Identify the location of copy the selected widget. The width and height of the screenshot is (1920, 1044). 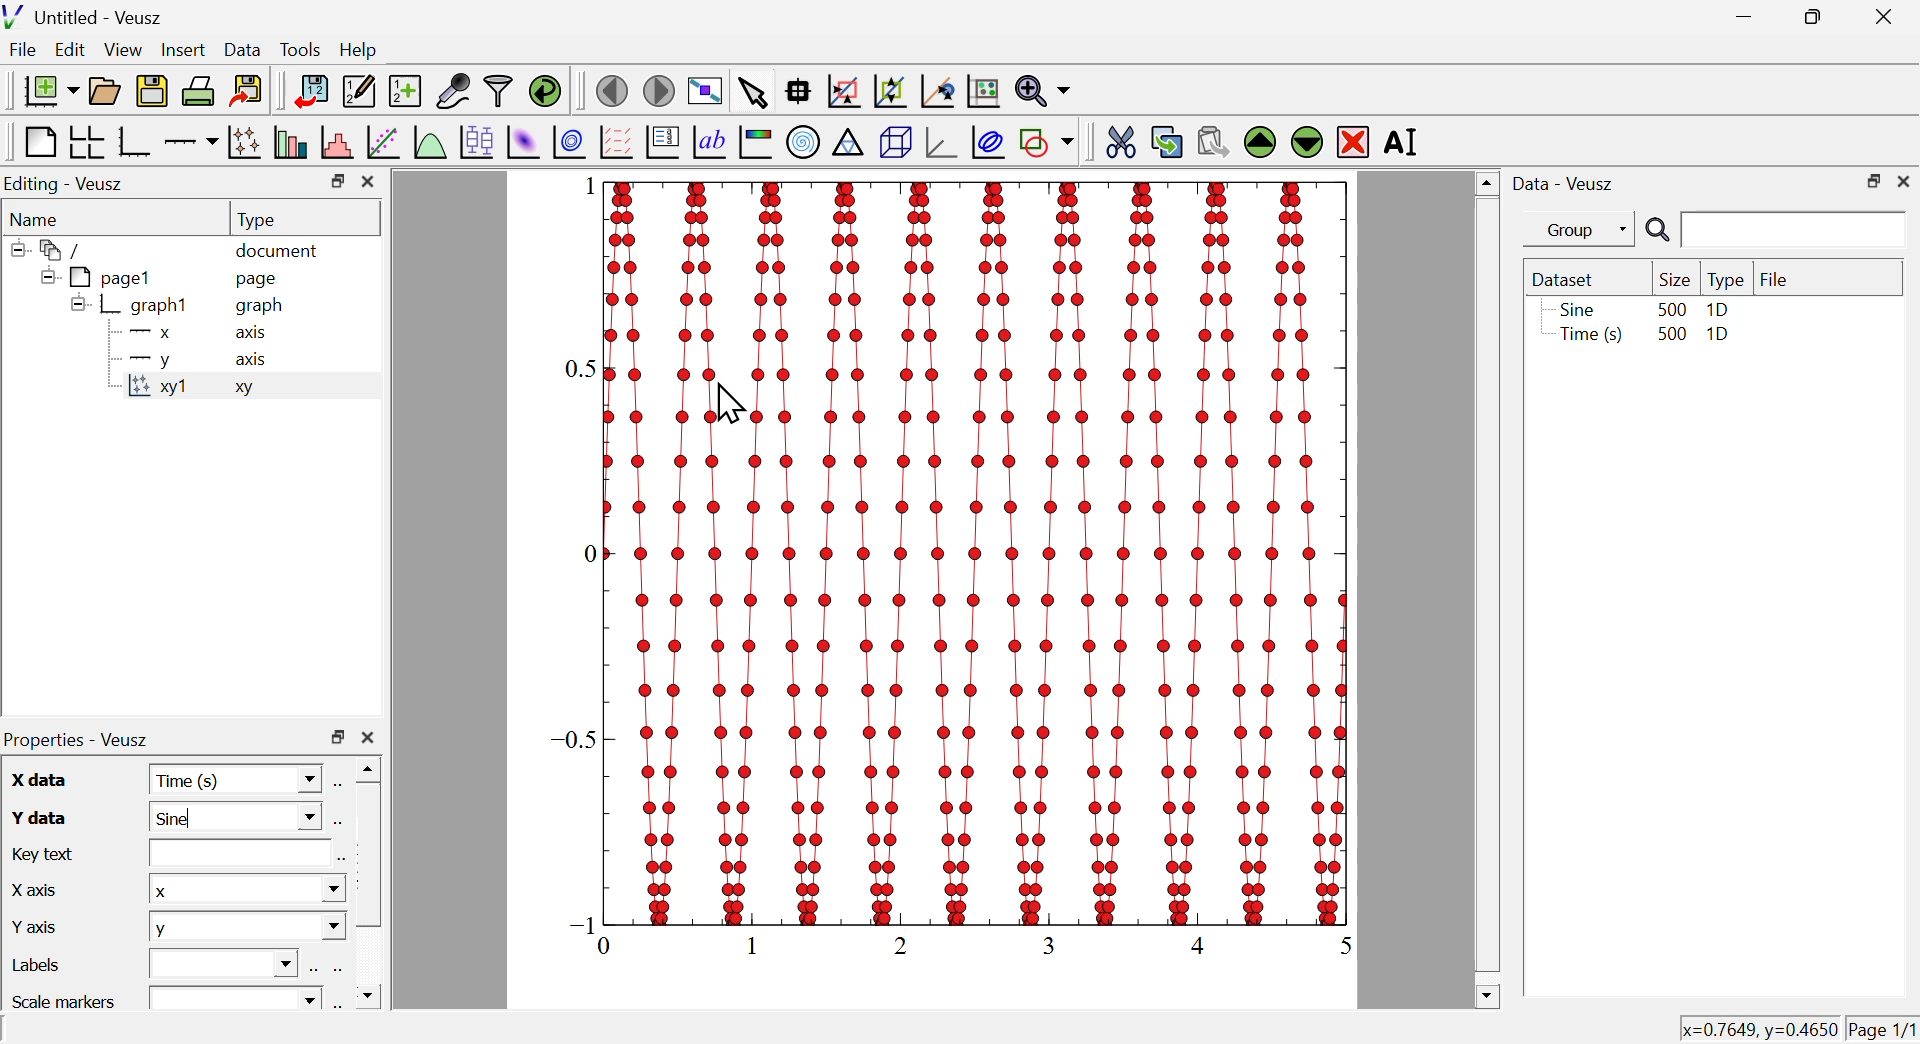
(1167, 140).